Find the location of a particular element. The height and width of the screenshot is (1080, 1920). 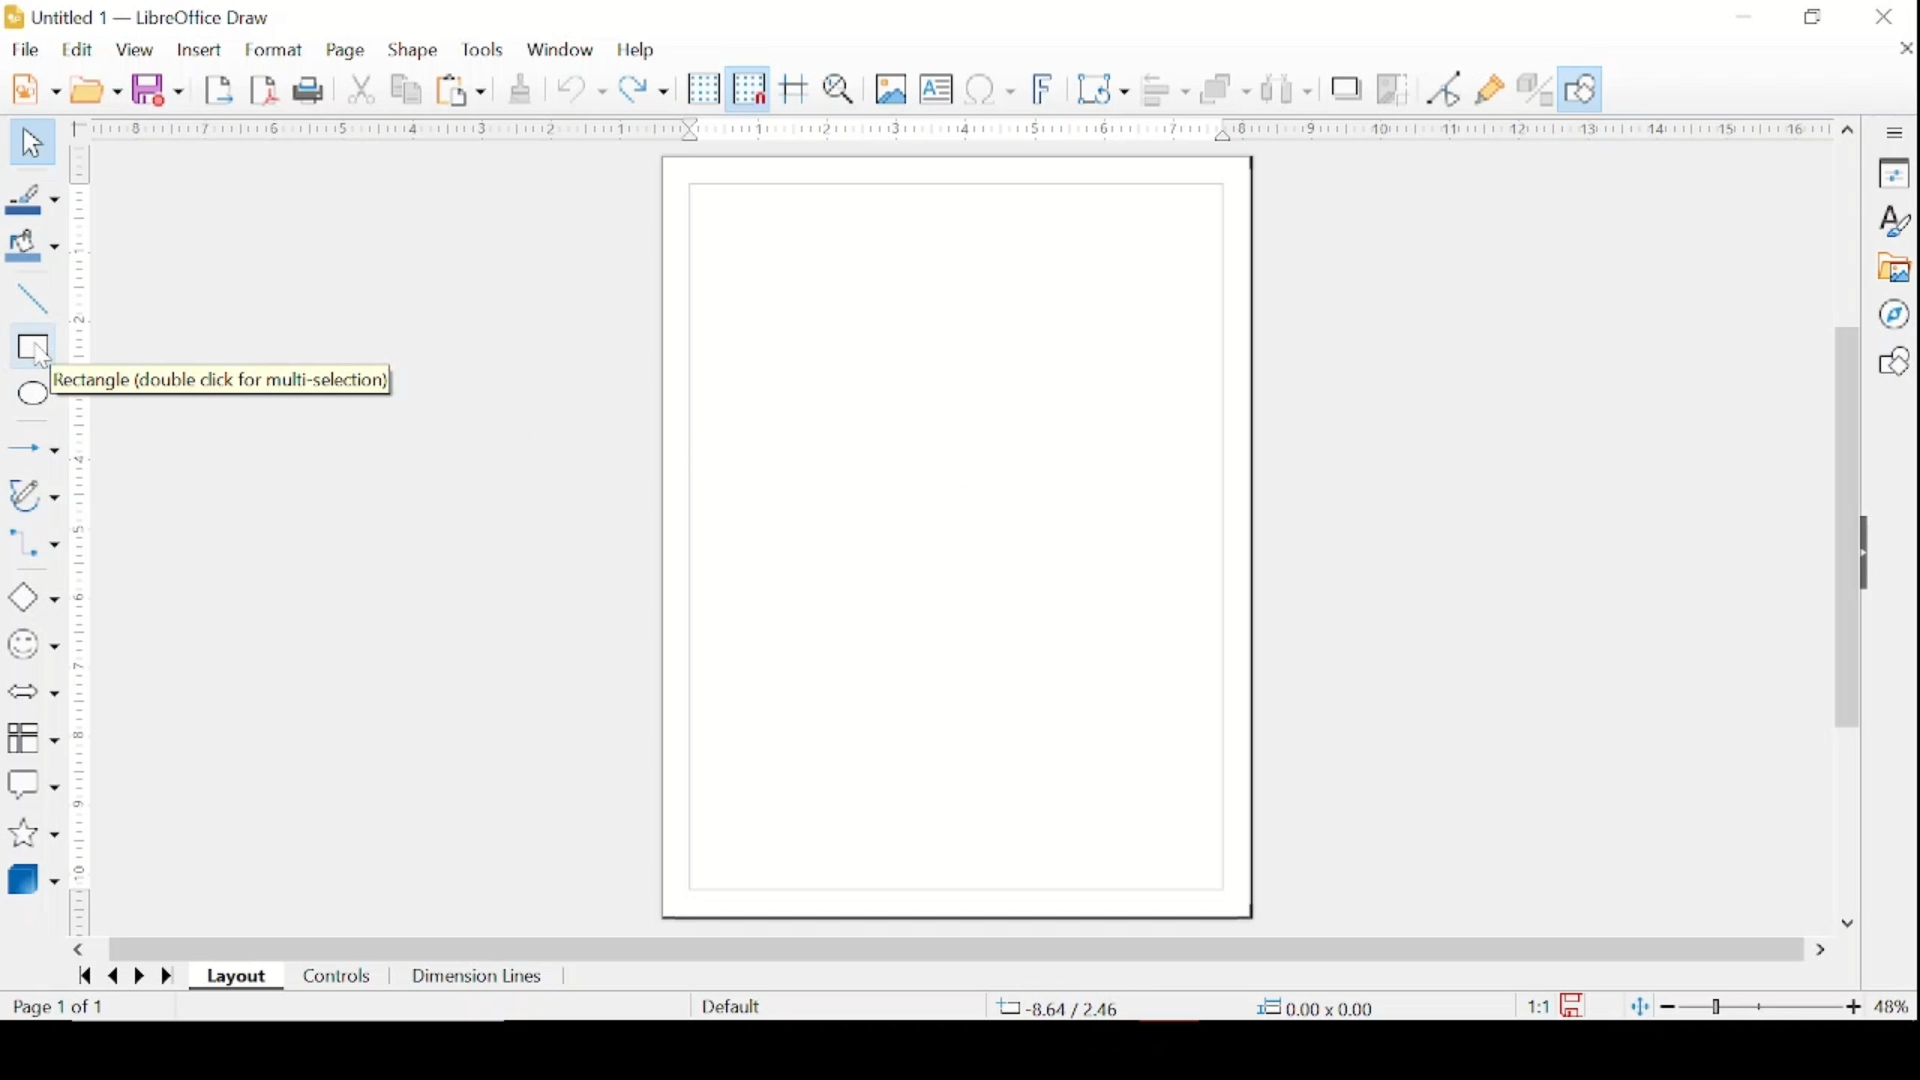

styles is located at coordinates (1893, 221).